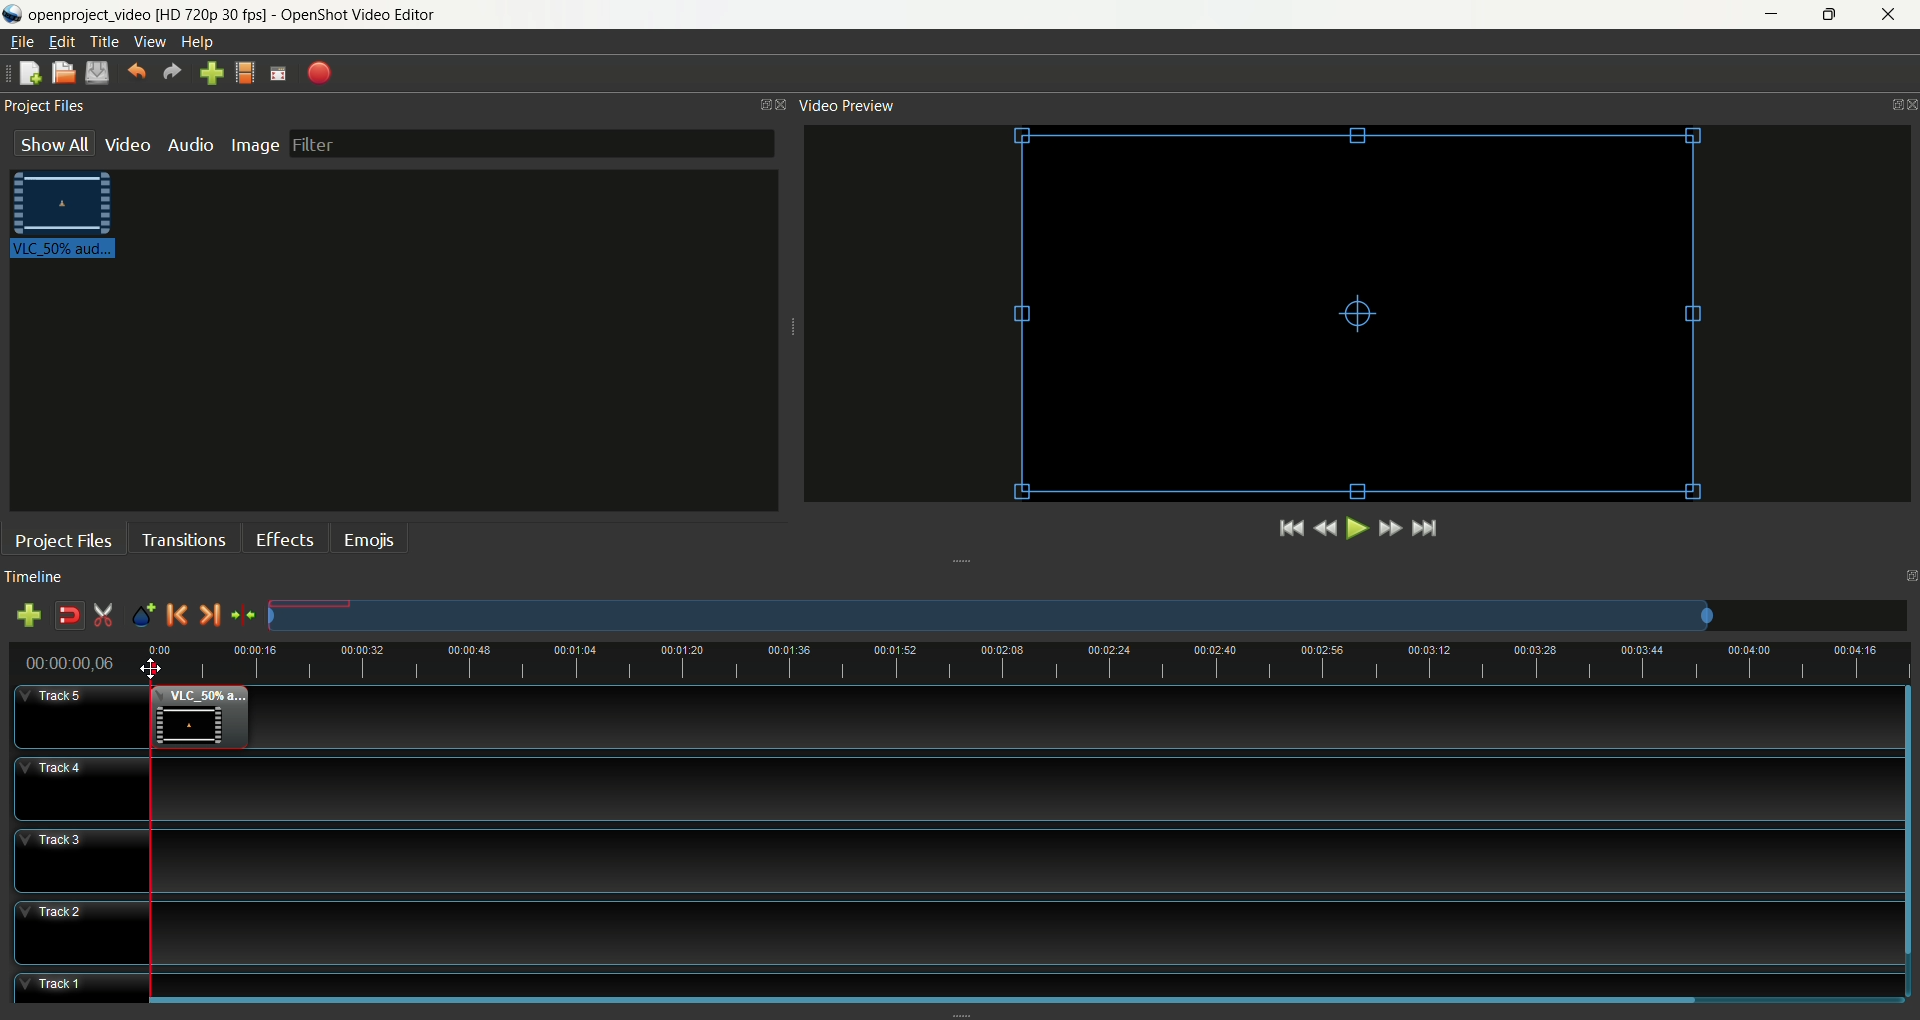  What do you see at coordinates (183, 538) in the screenshot?
I see `transition` at bounding box center [183, 538].